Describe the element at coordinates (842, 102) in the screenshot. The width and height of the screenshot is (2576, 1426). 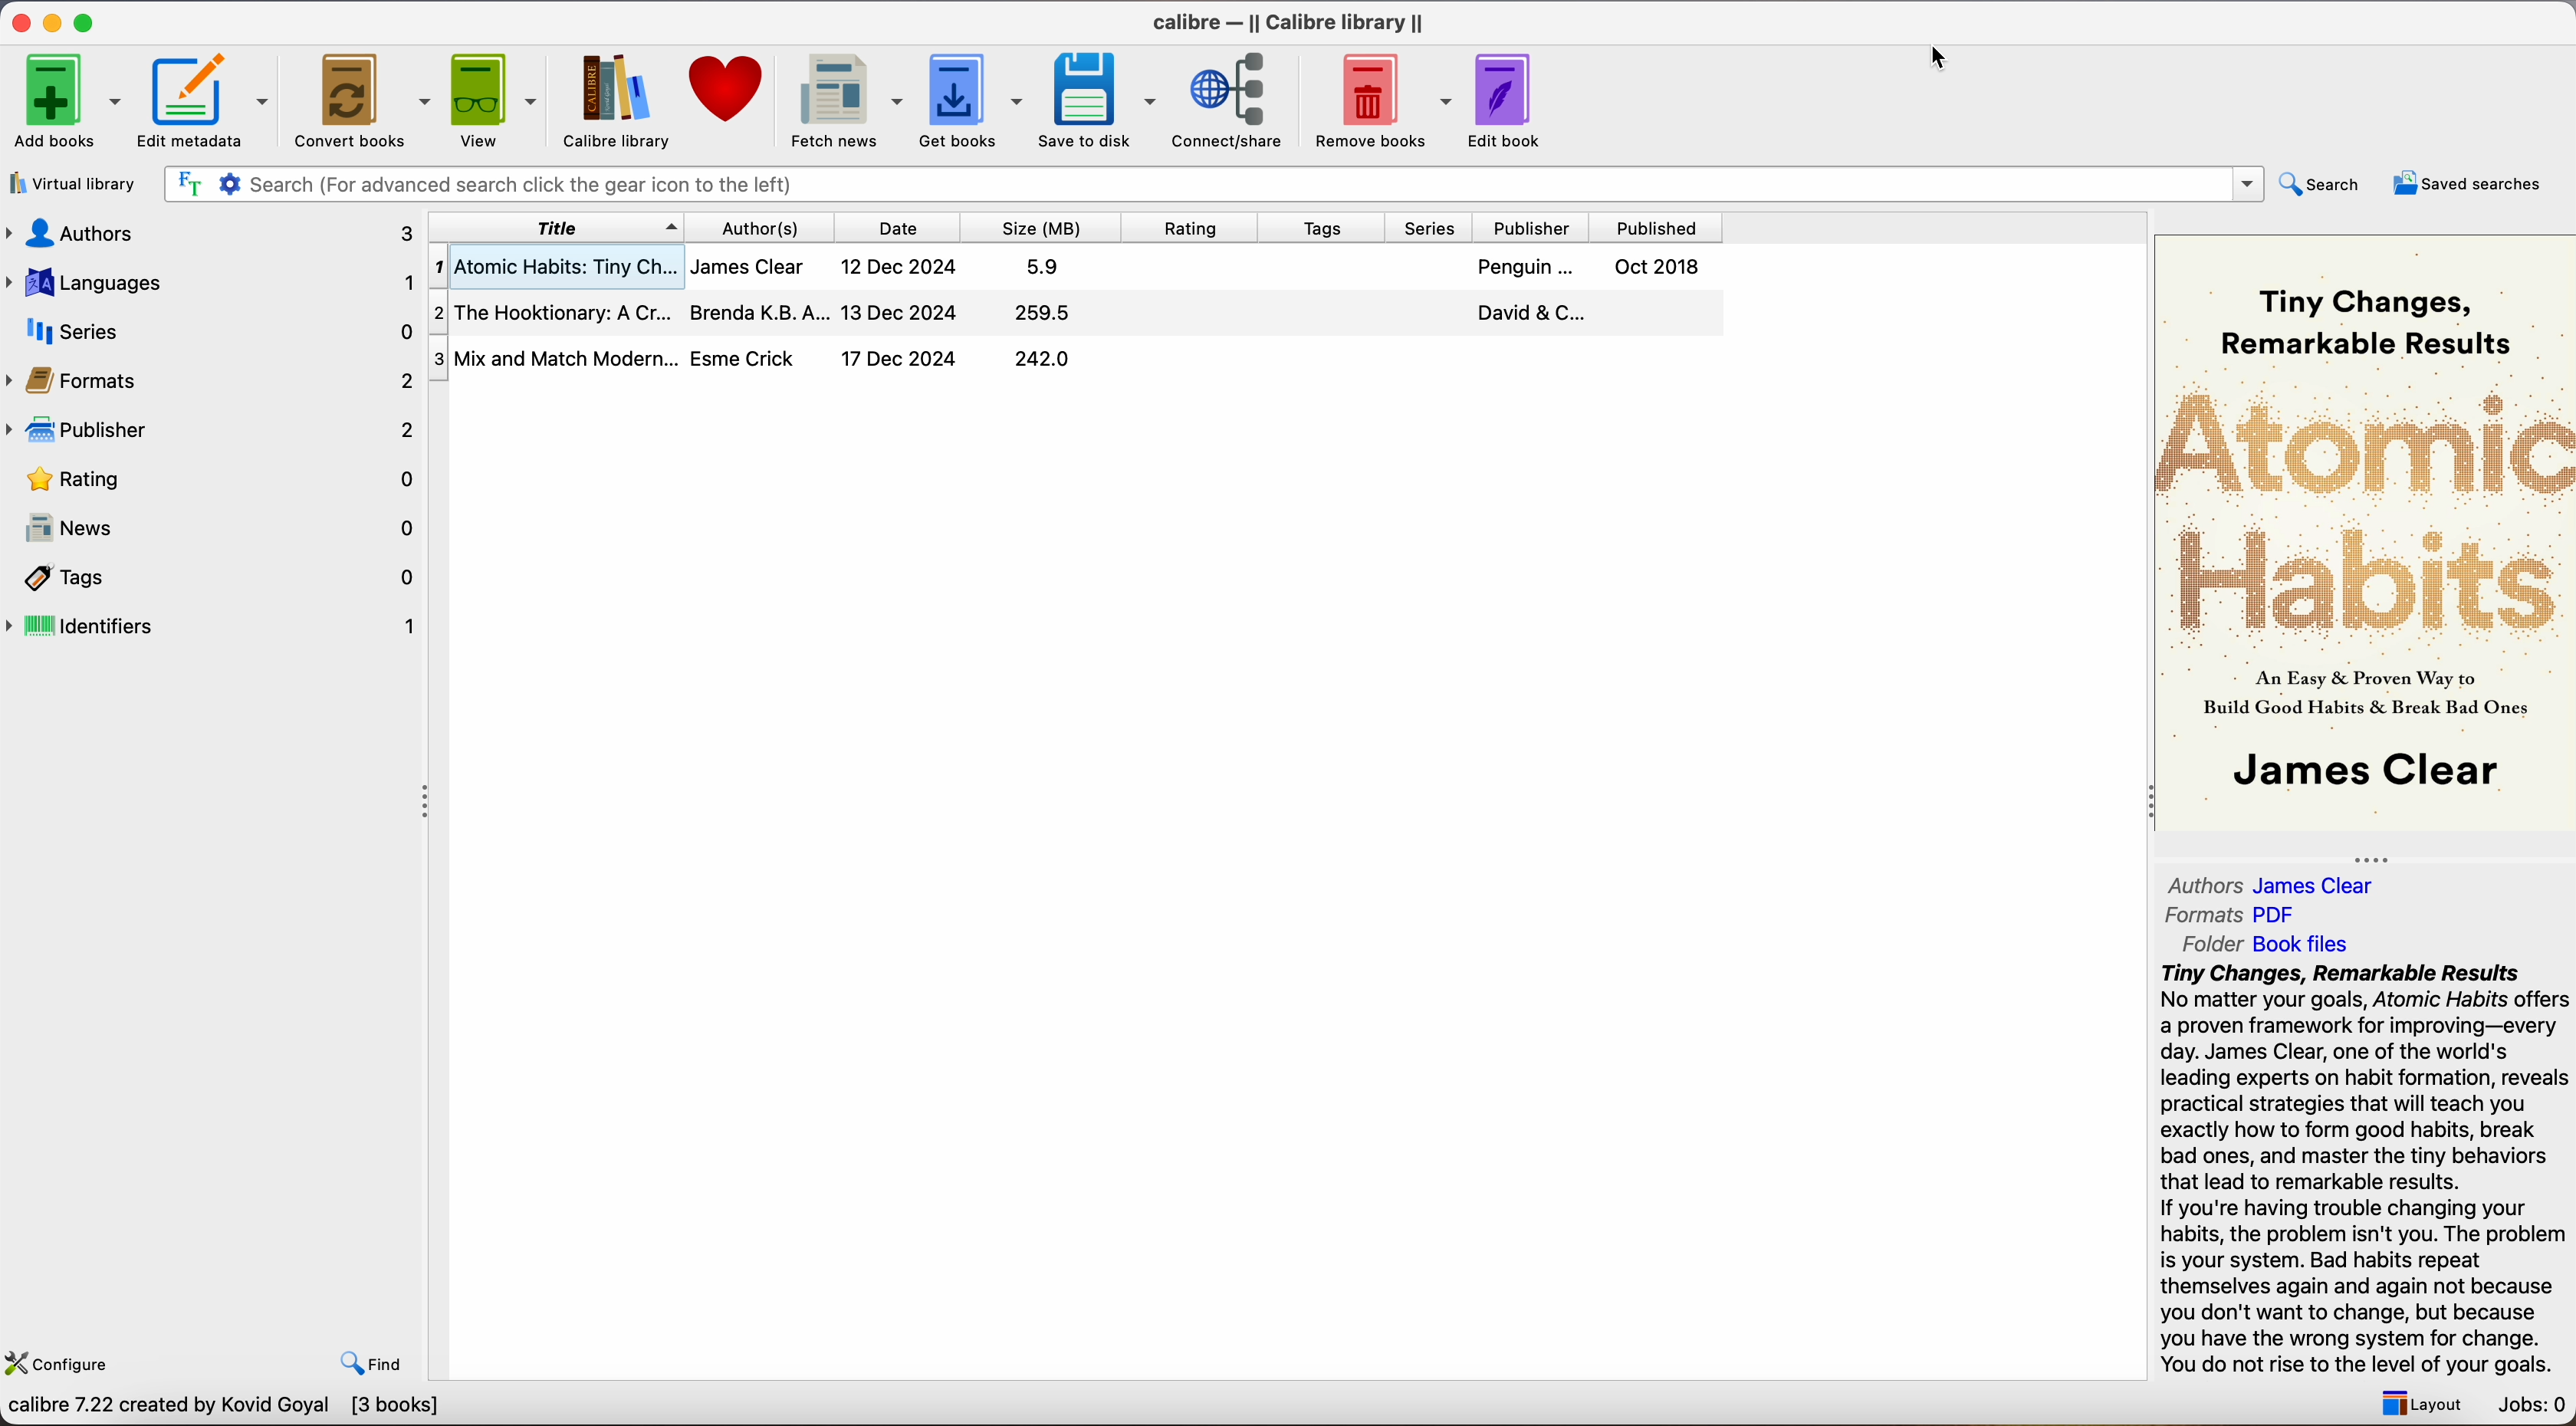
I see `fetch news` at that location.